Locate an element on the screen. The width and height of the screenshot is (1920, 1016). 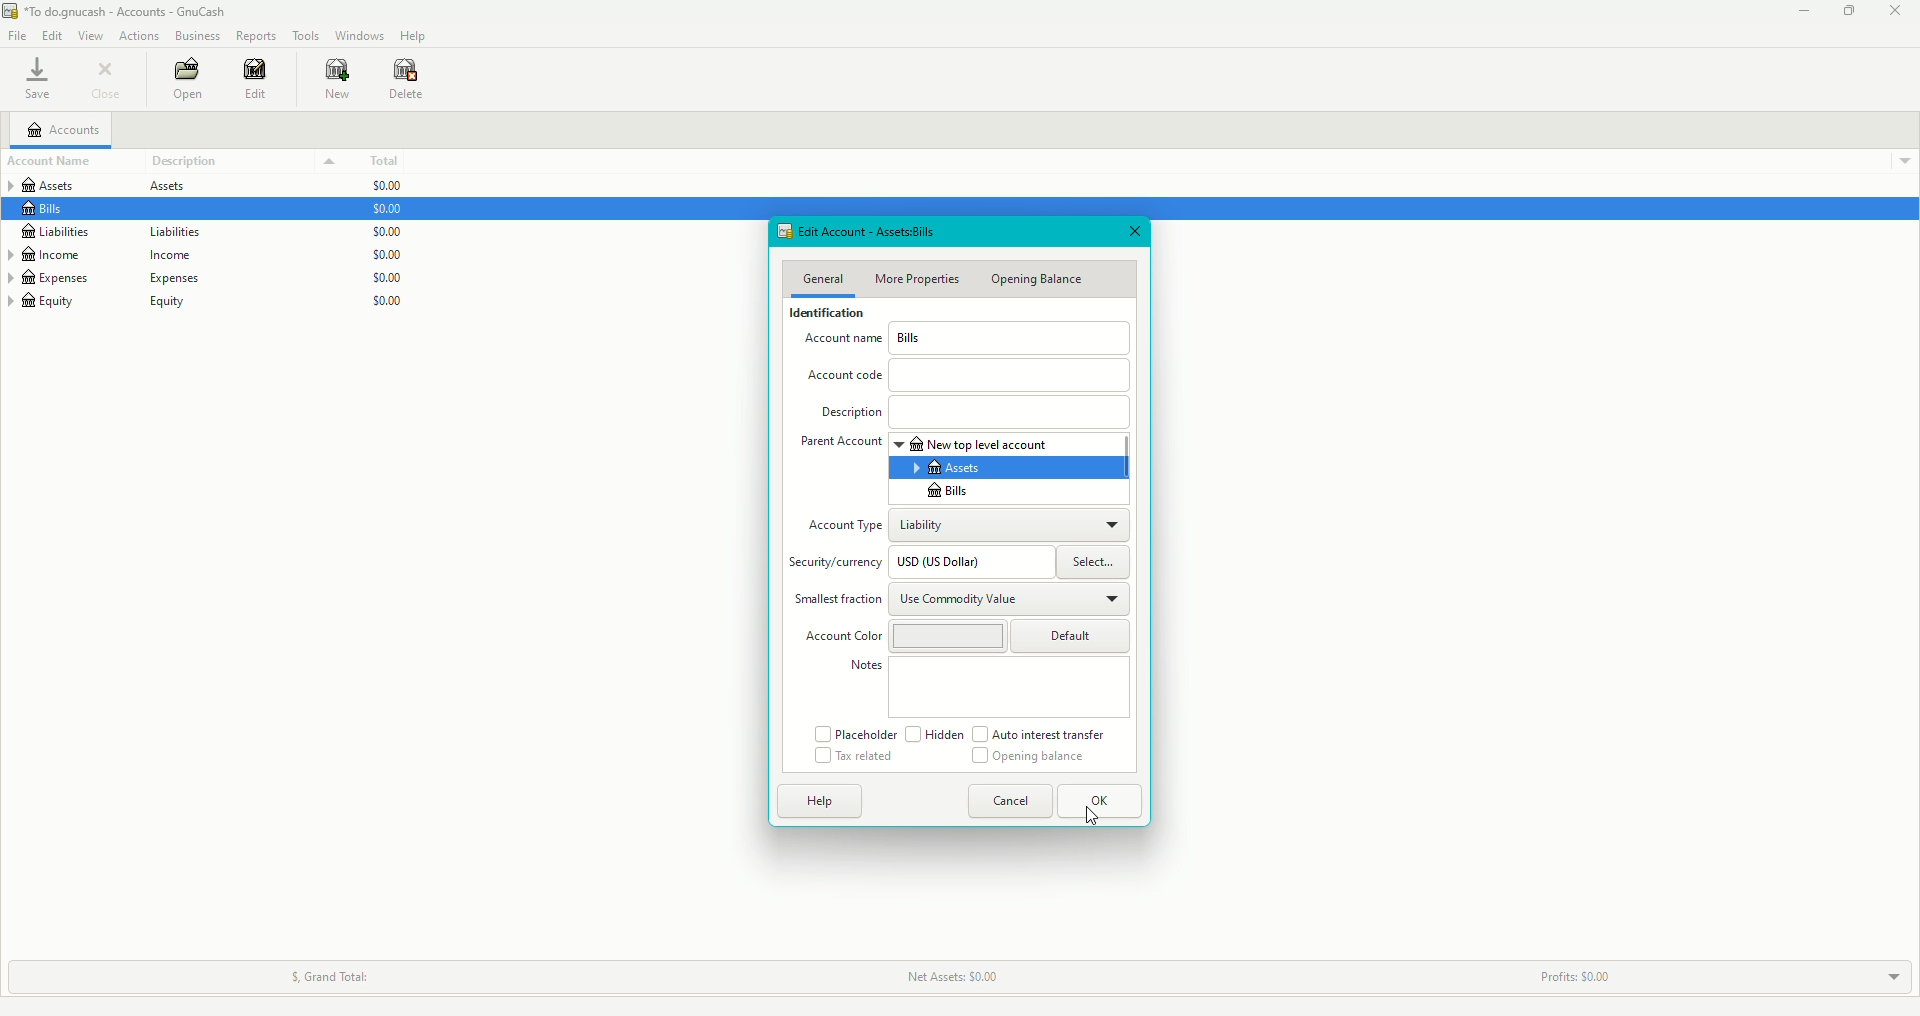
Restore is located at coordinates (1847, 12).